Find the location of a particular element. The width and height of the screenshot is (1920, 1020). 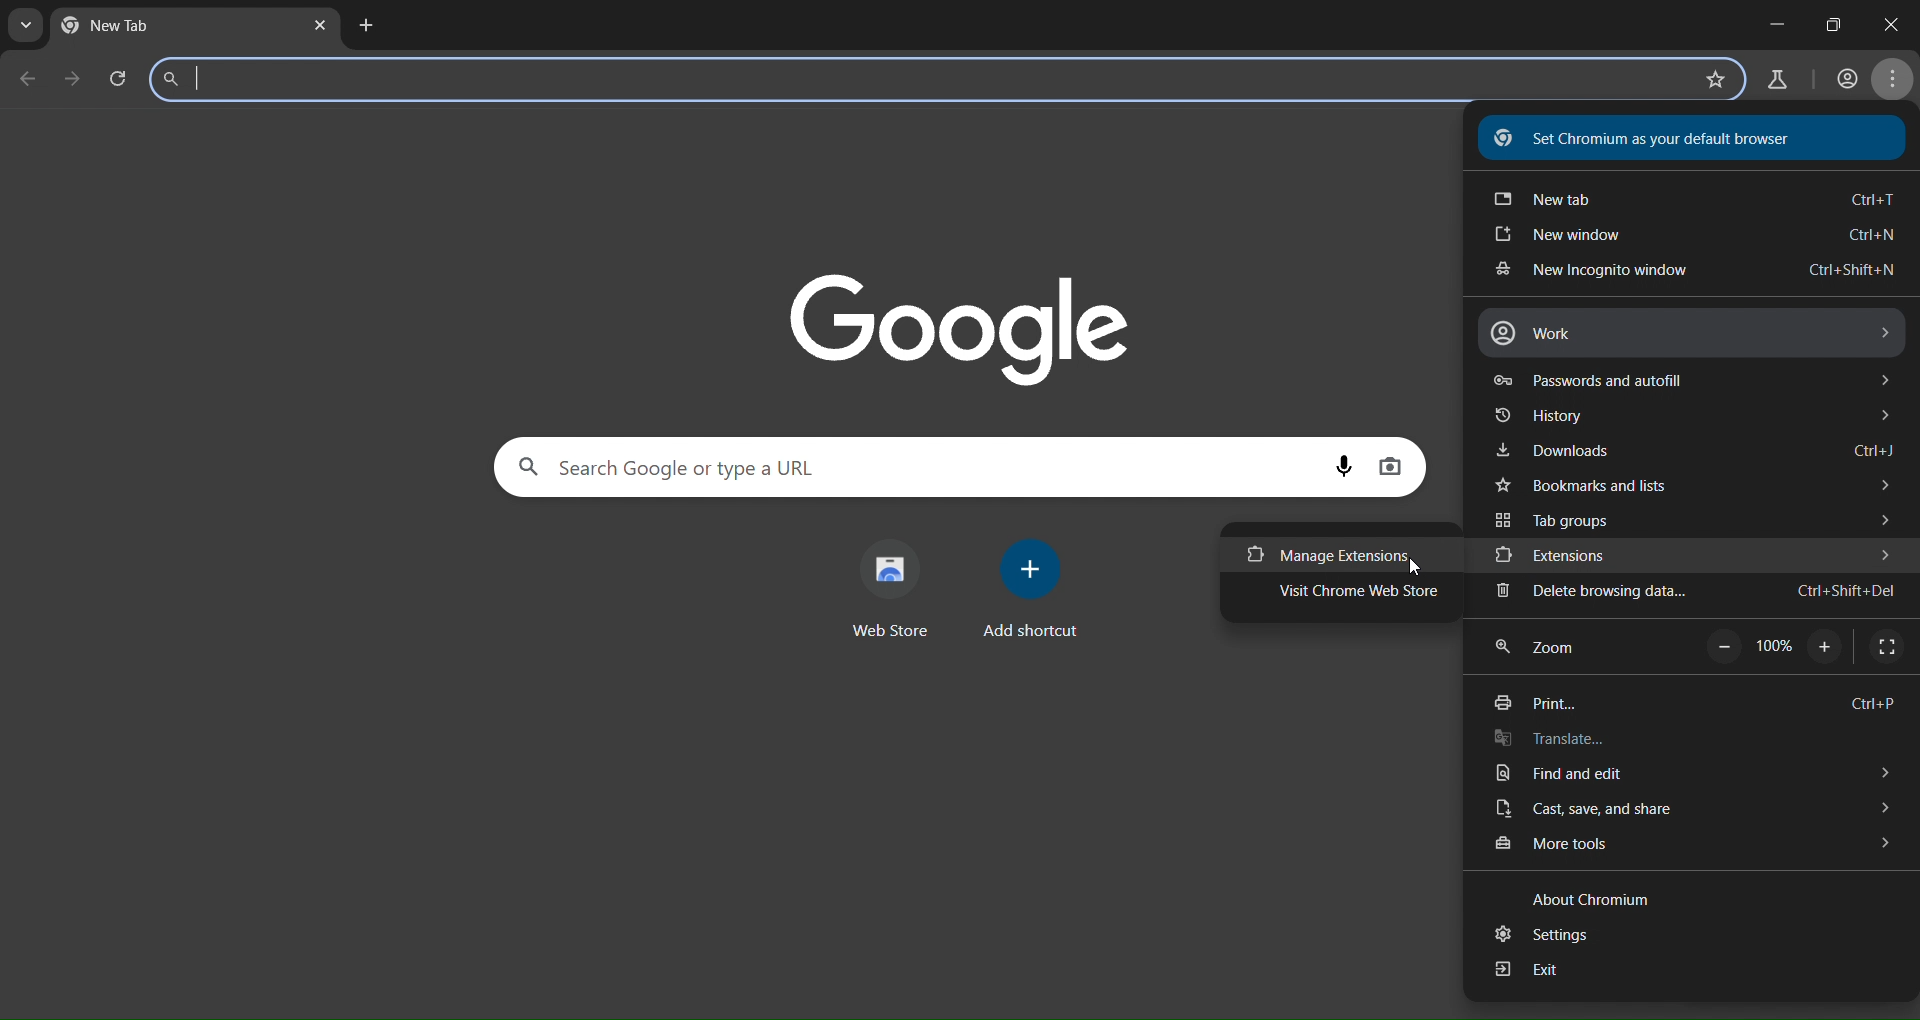

Google is located at coordinates (954, 322).